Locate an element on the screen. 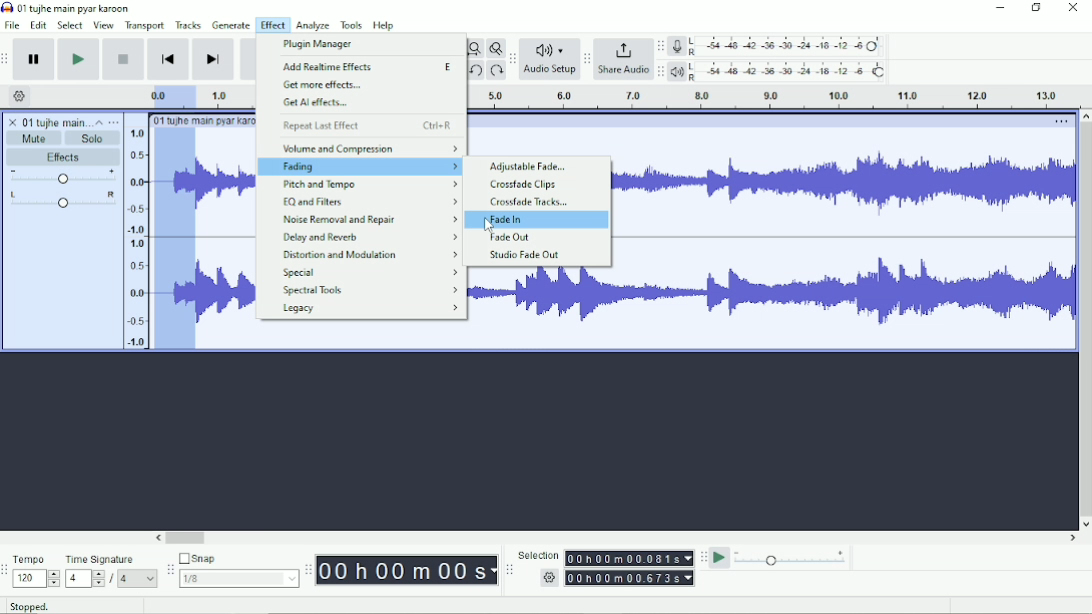 The width and height of the screenshot is (1092, 614). Tracks is located at coordinates (189, 24).